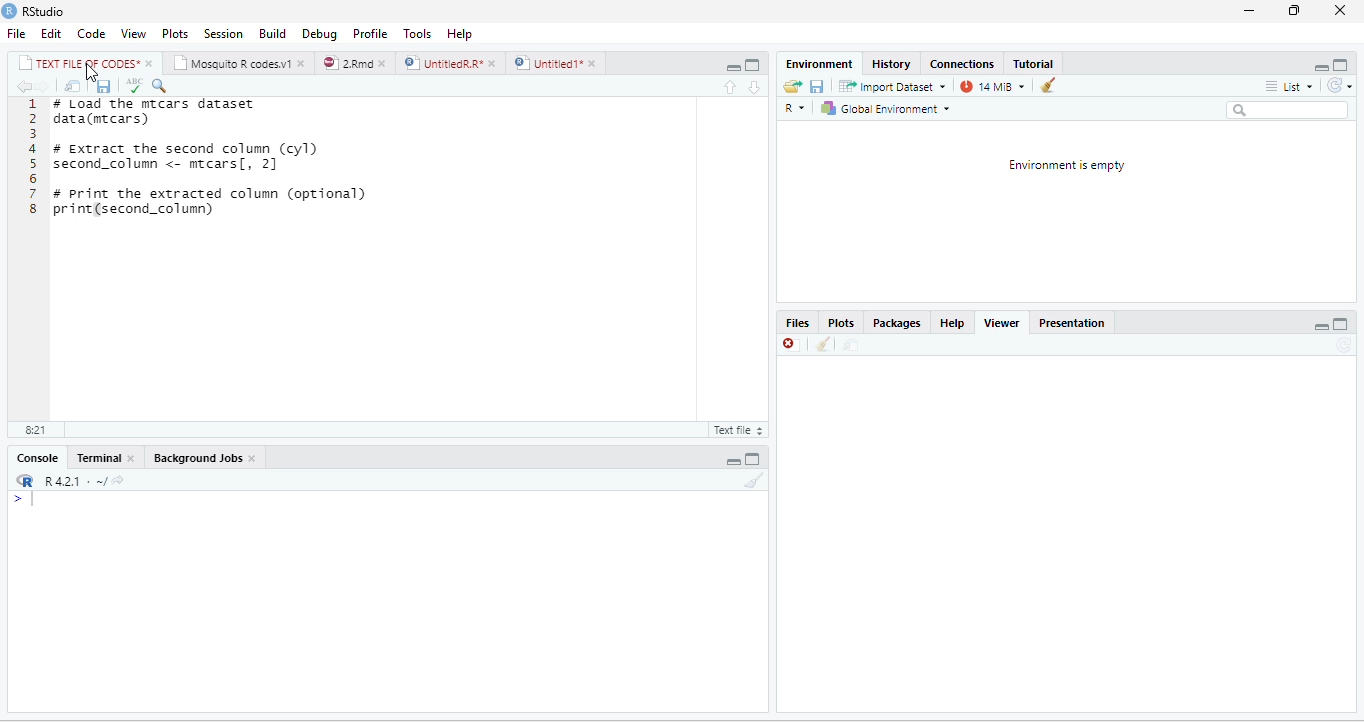  I want to click on UnttiedR A, so click(443, 62).